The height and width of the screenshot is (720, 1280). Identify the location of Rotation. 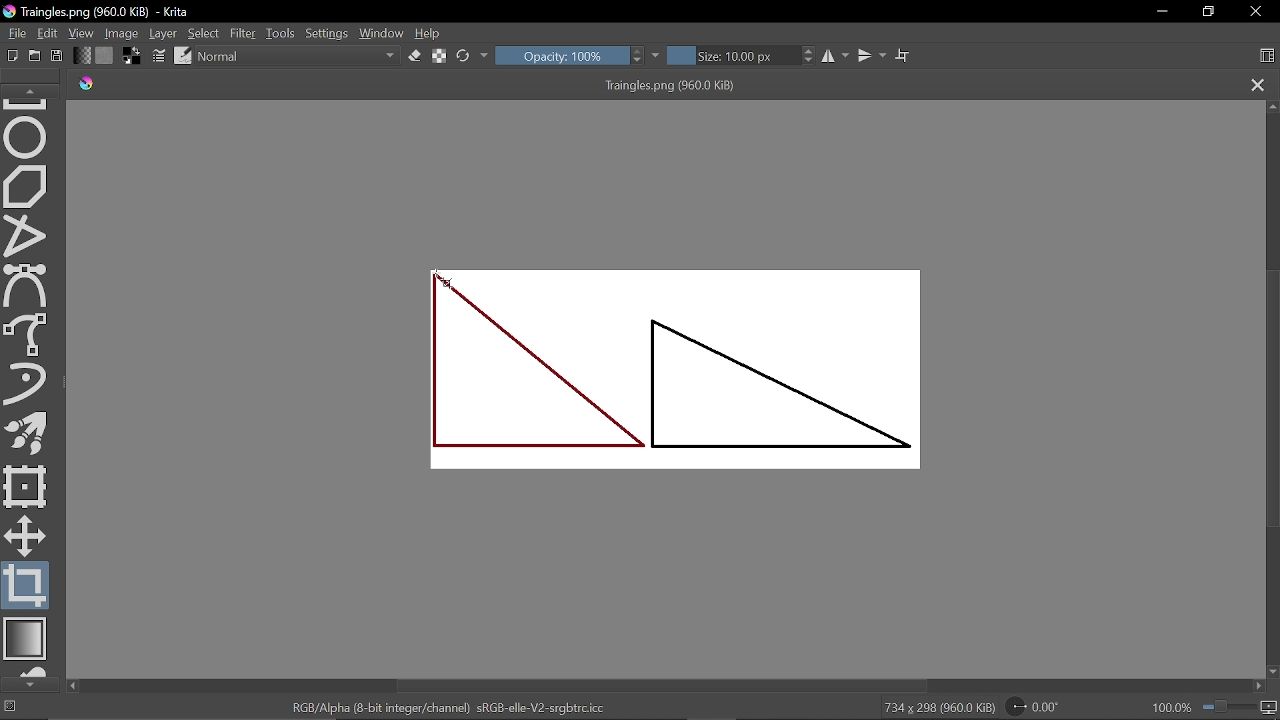
(1039, 707).